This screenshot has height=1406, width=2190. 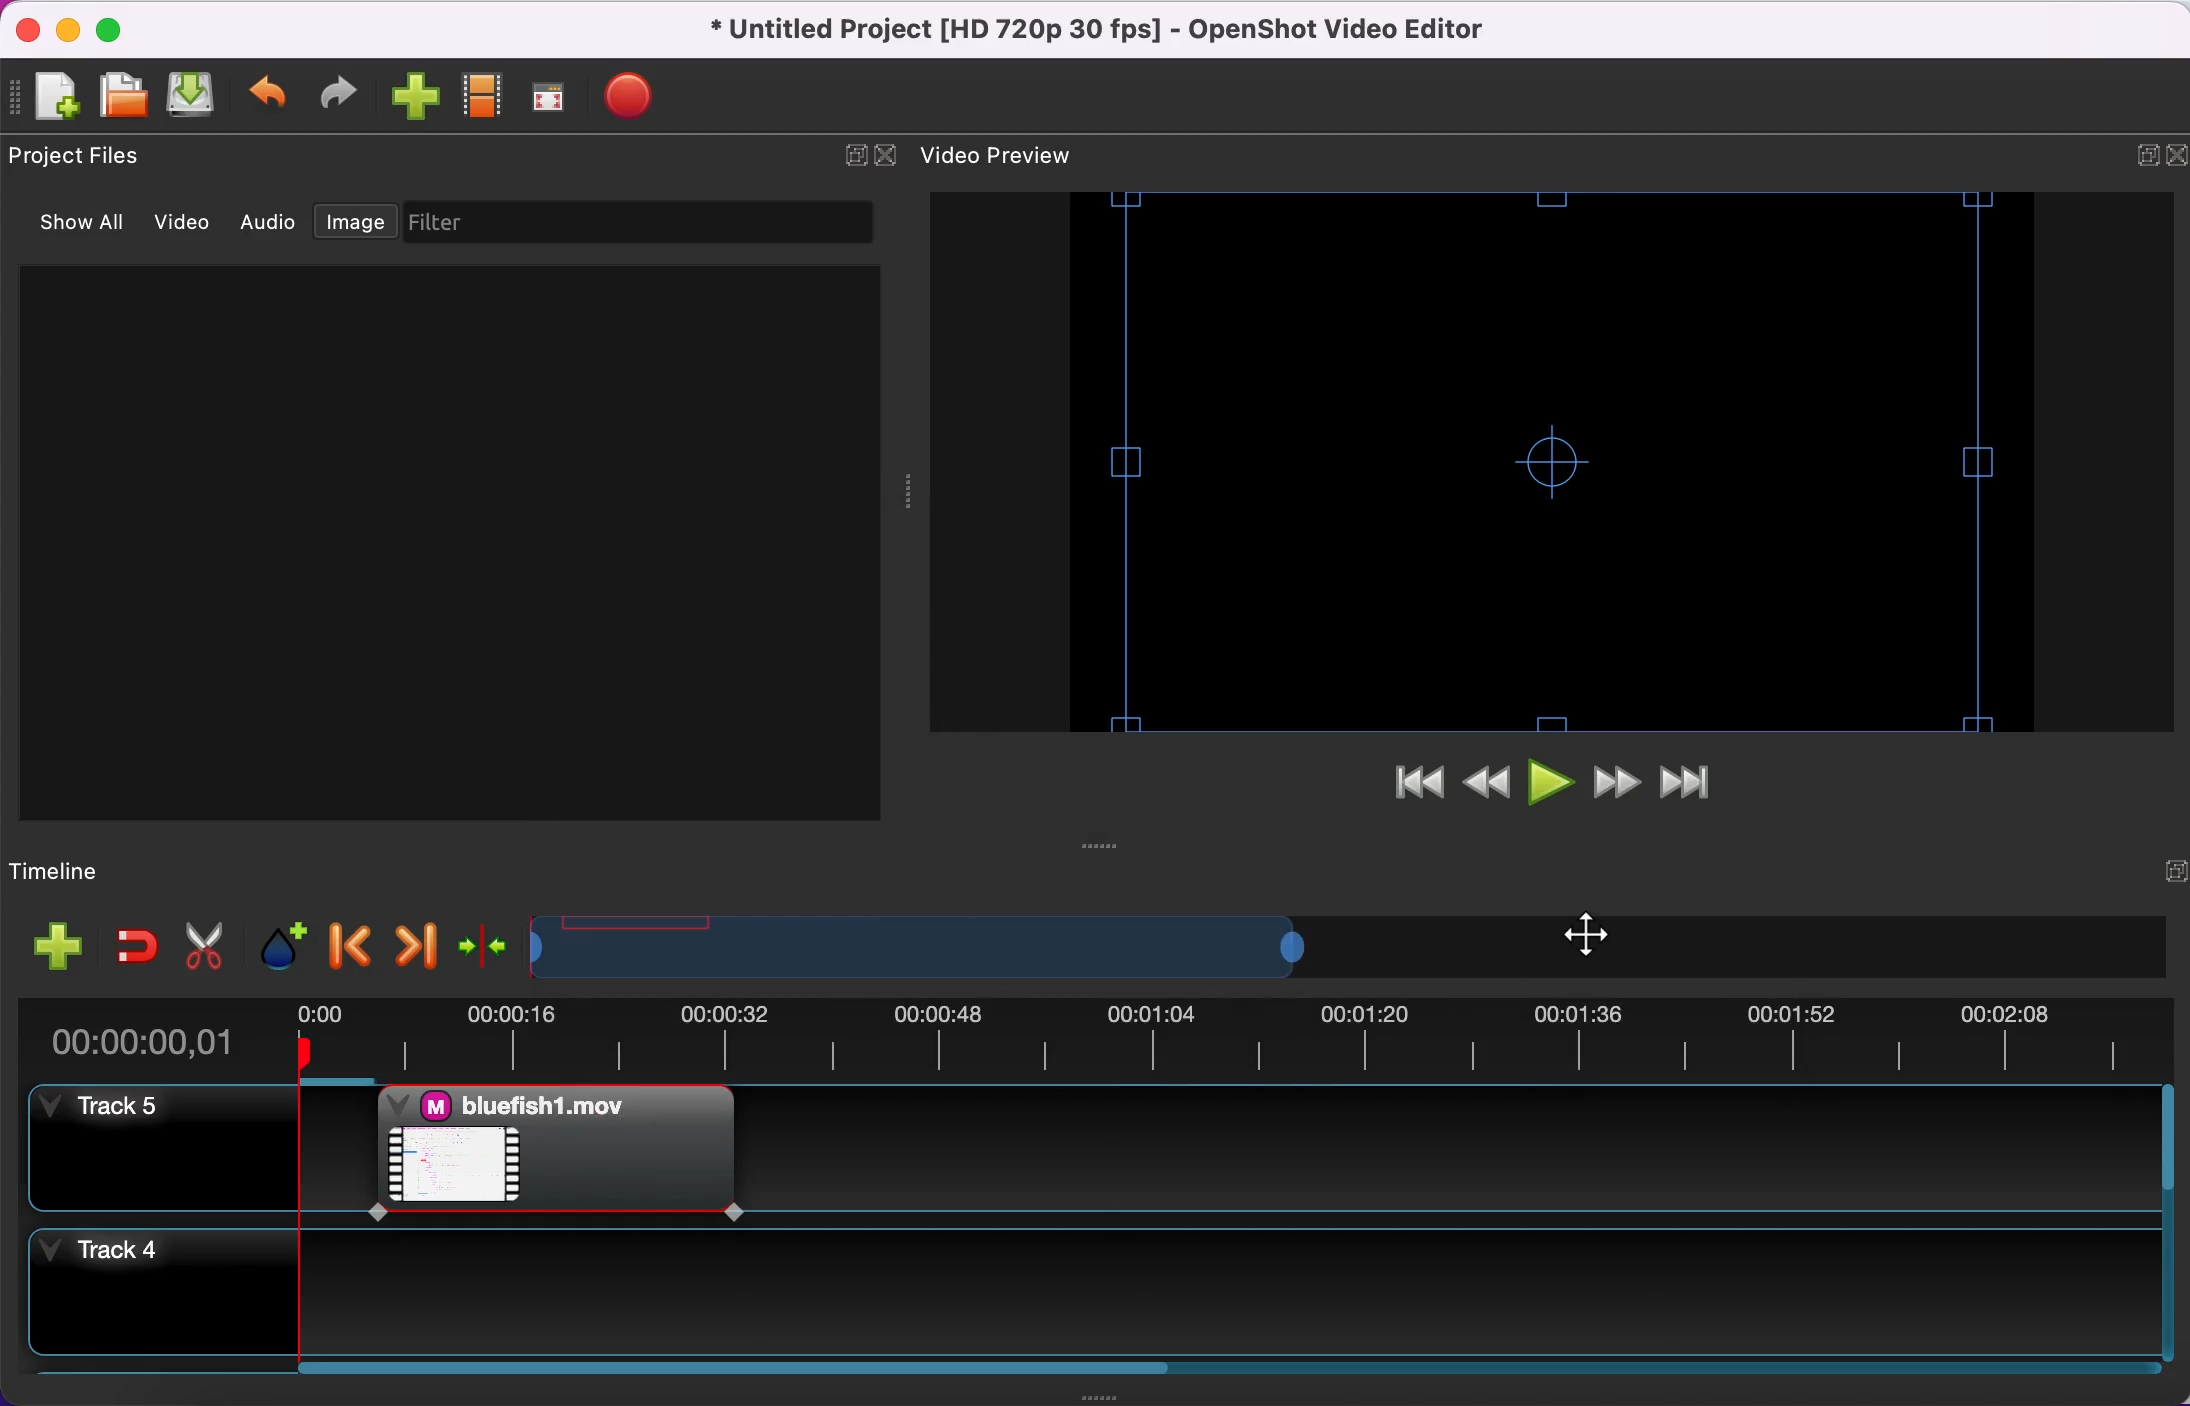 What do you see at coordinates (281, 947) in the screenshot?
I see `add marker` at bounding box center [281, 947].